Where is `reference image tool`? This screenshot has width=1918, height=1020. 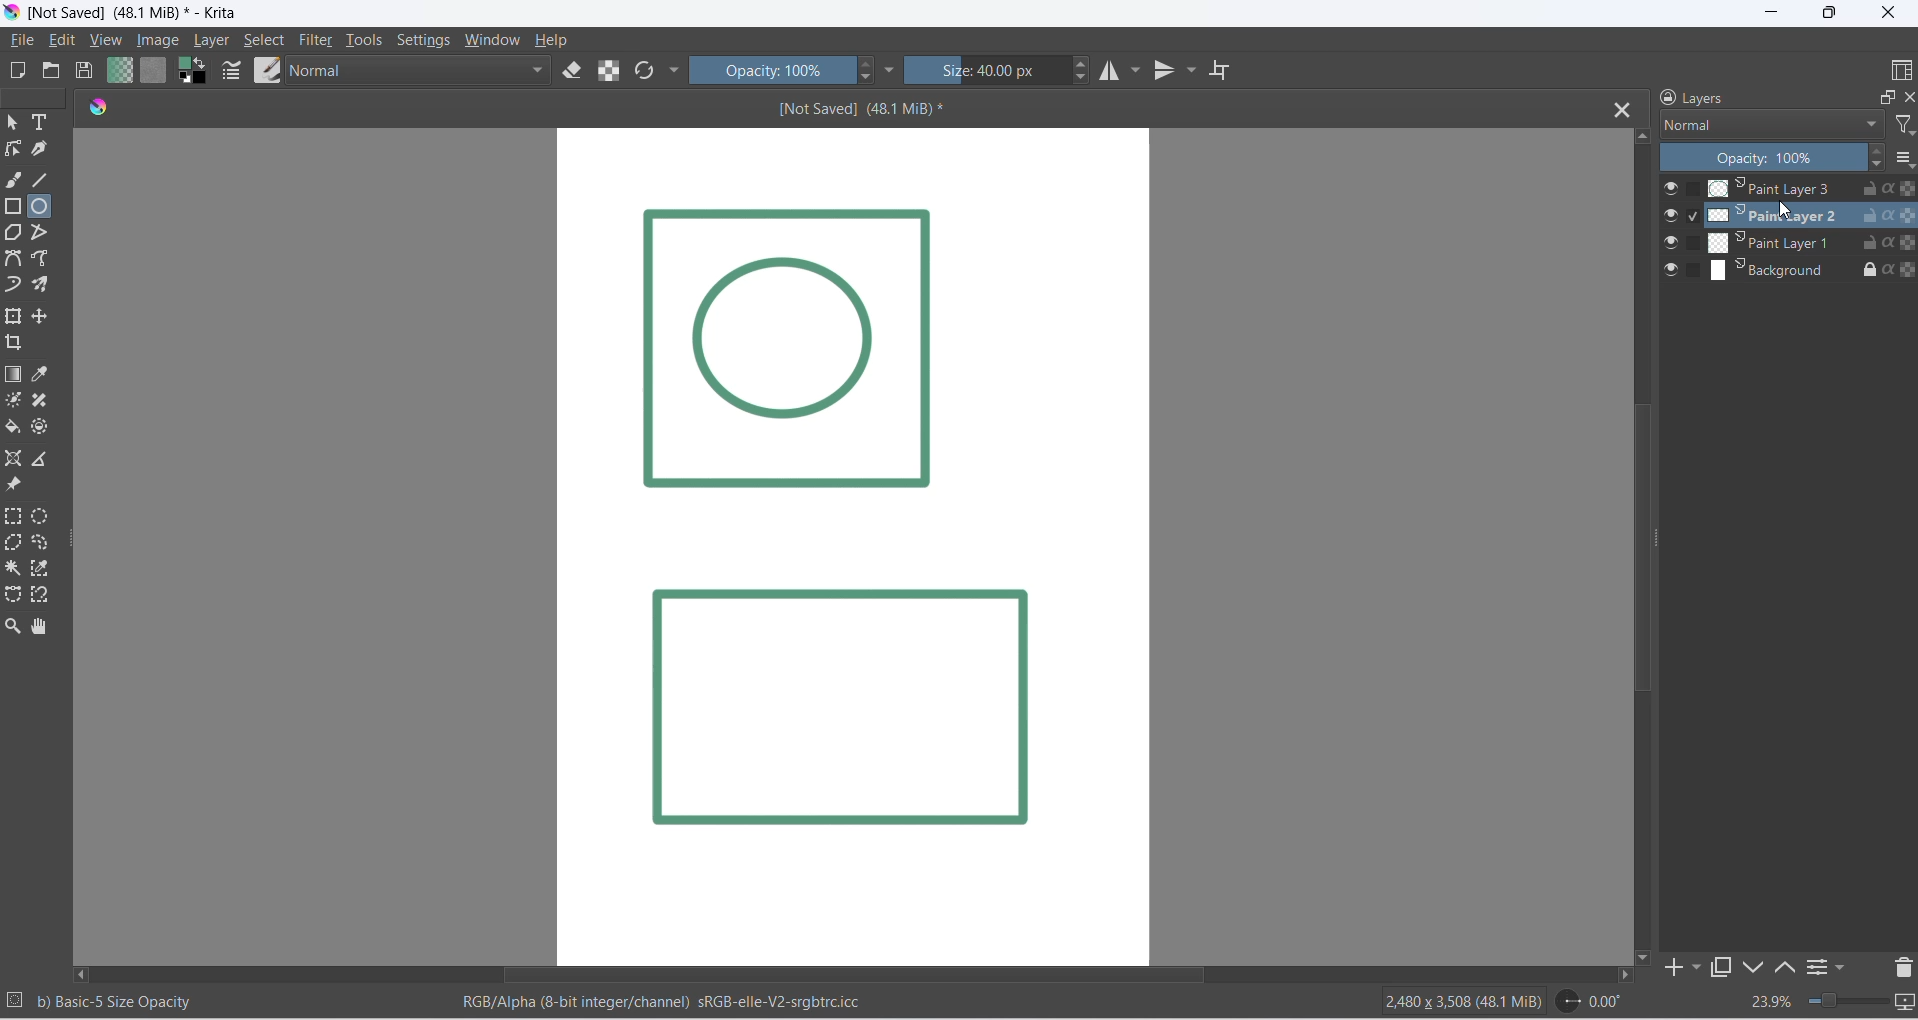 reference image tool is located at coordinates (17, 487).